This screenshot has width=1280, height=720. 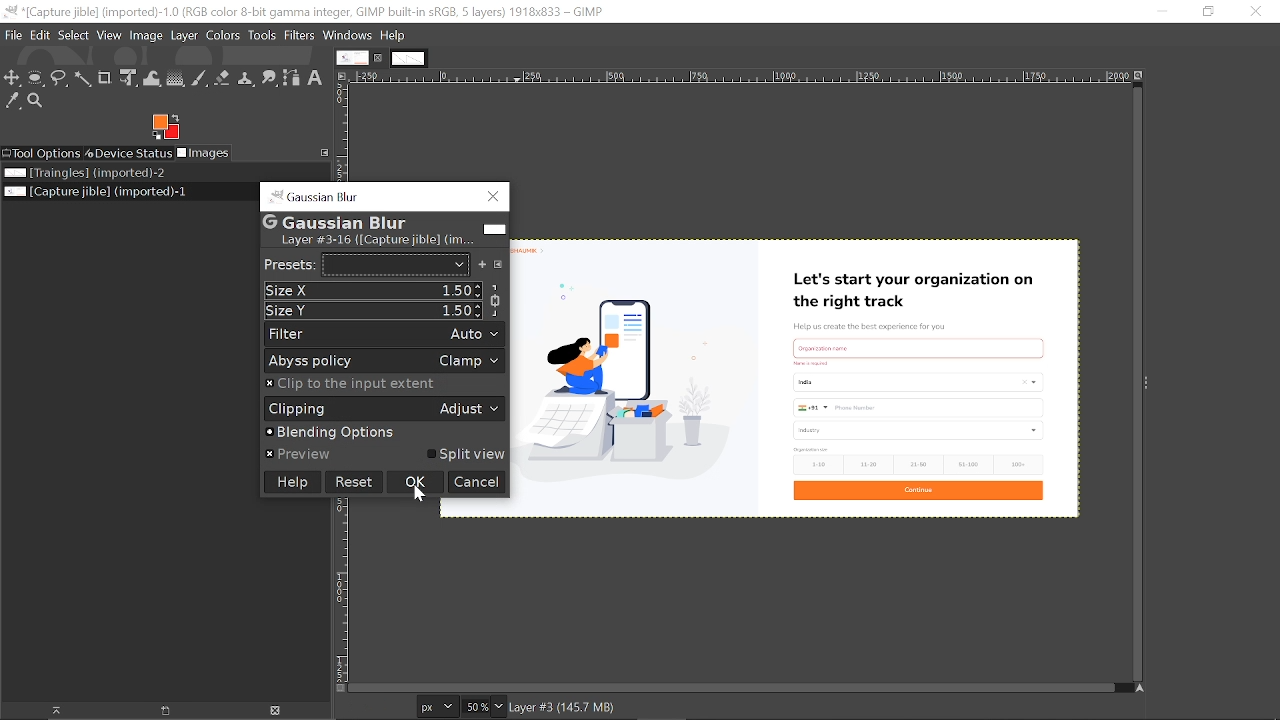 What do you see at coordinates (270, 222) in the screenshot?
I see `Initials of current function` at bounding box center [270, 222].